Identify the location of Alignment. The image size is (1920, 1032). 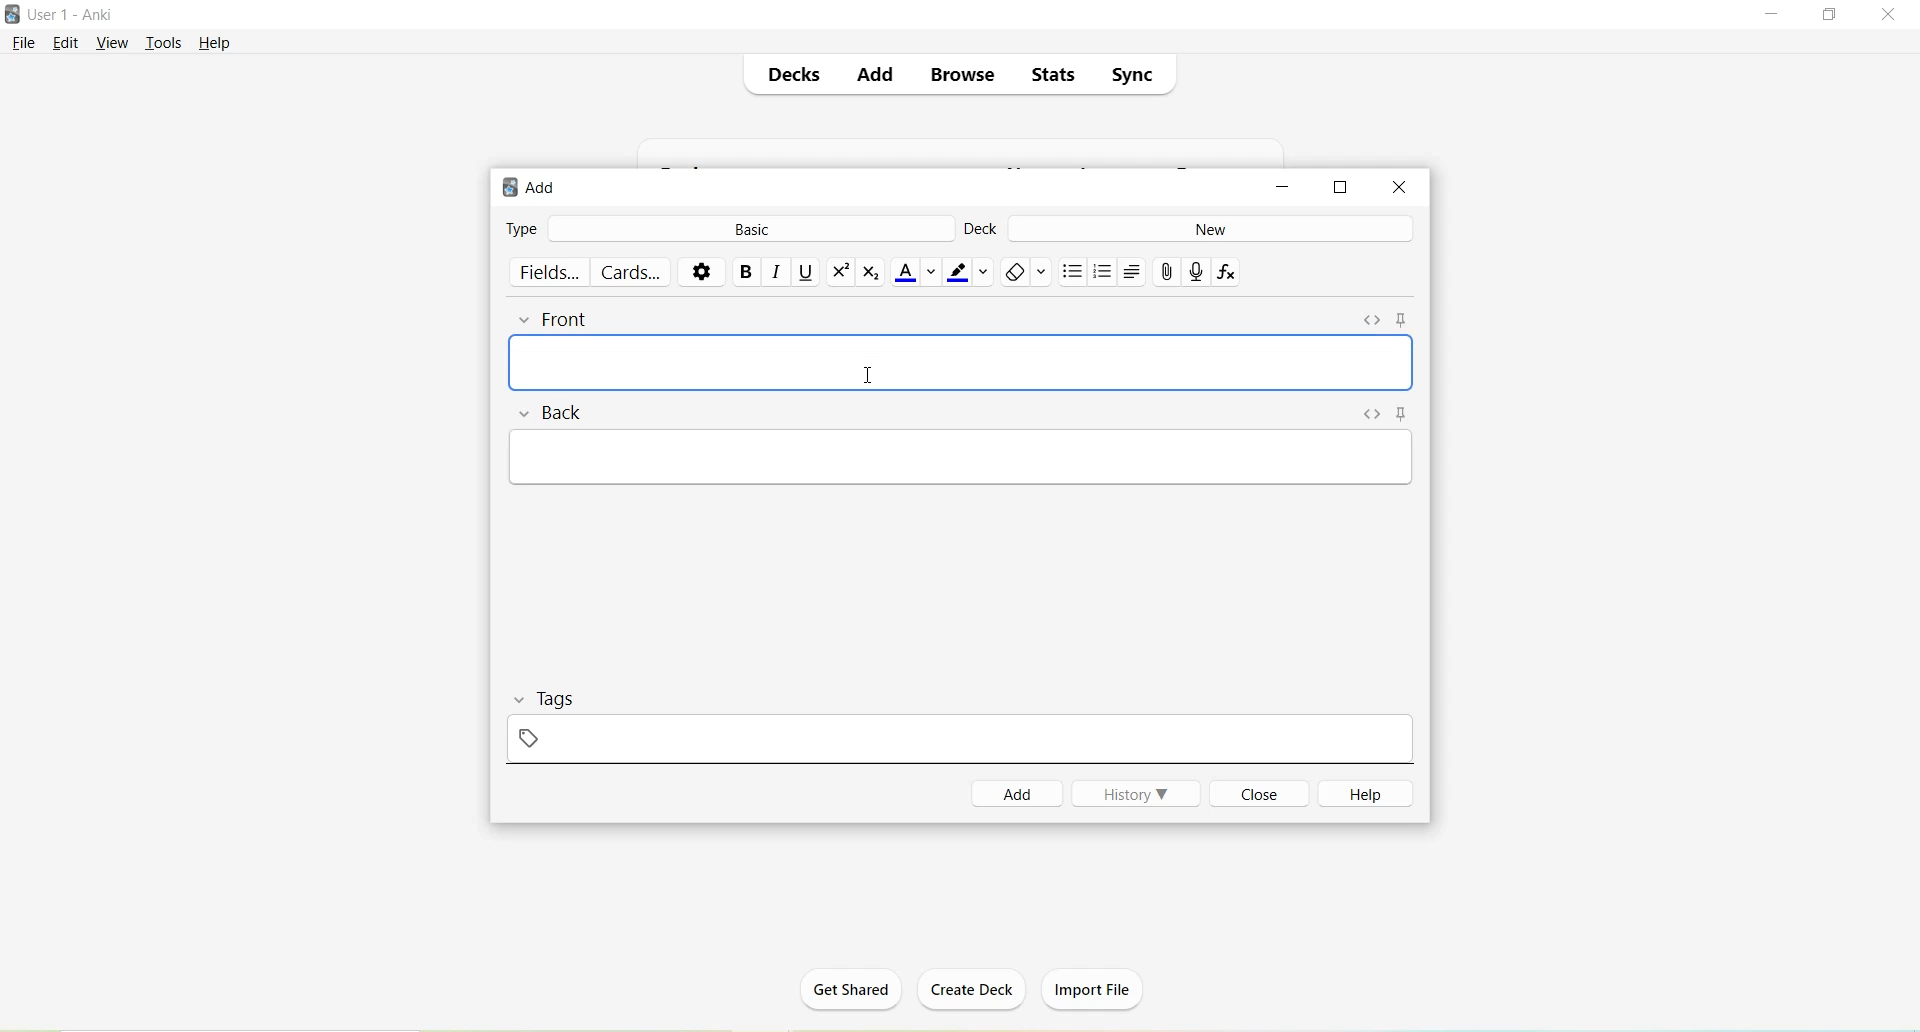
(1134, 272).